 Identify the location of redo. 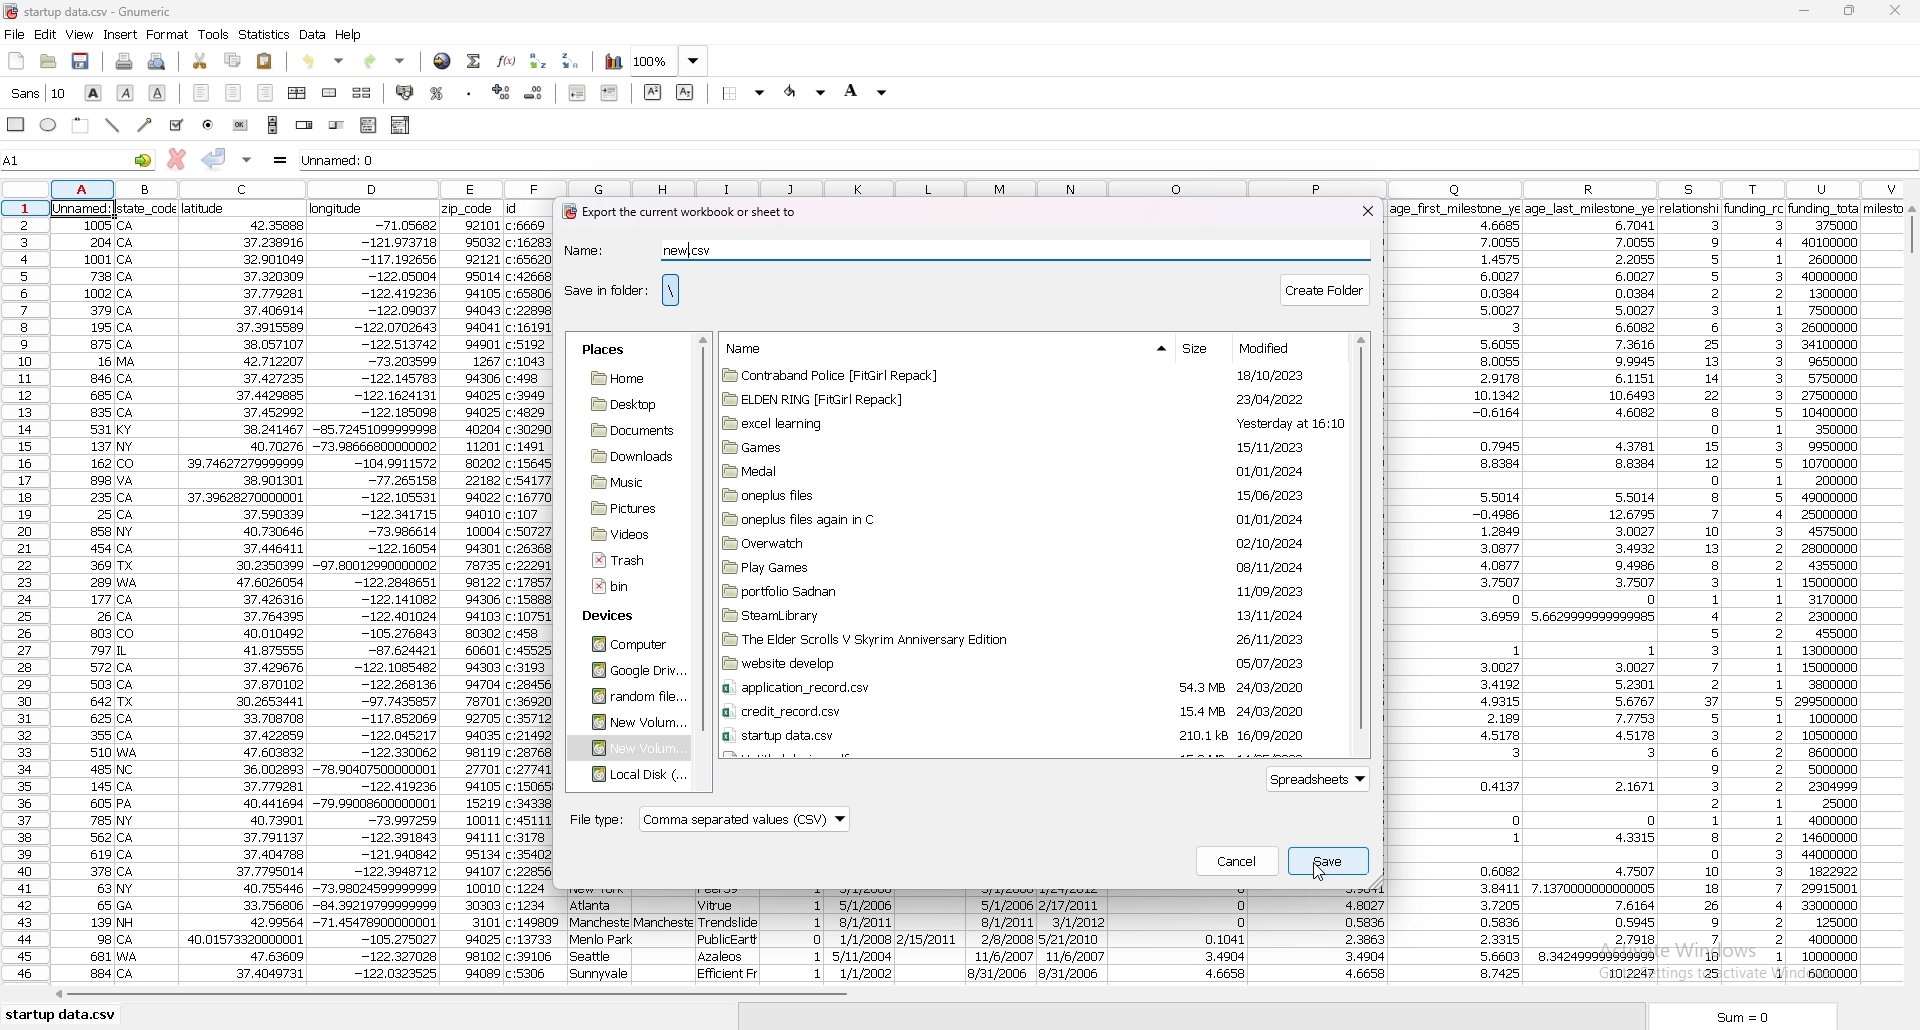
(385, 60).